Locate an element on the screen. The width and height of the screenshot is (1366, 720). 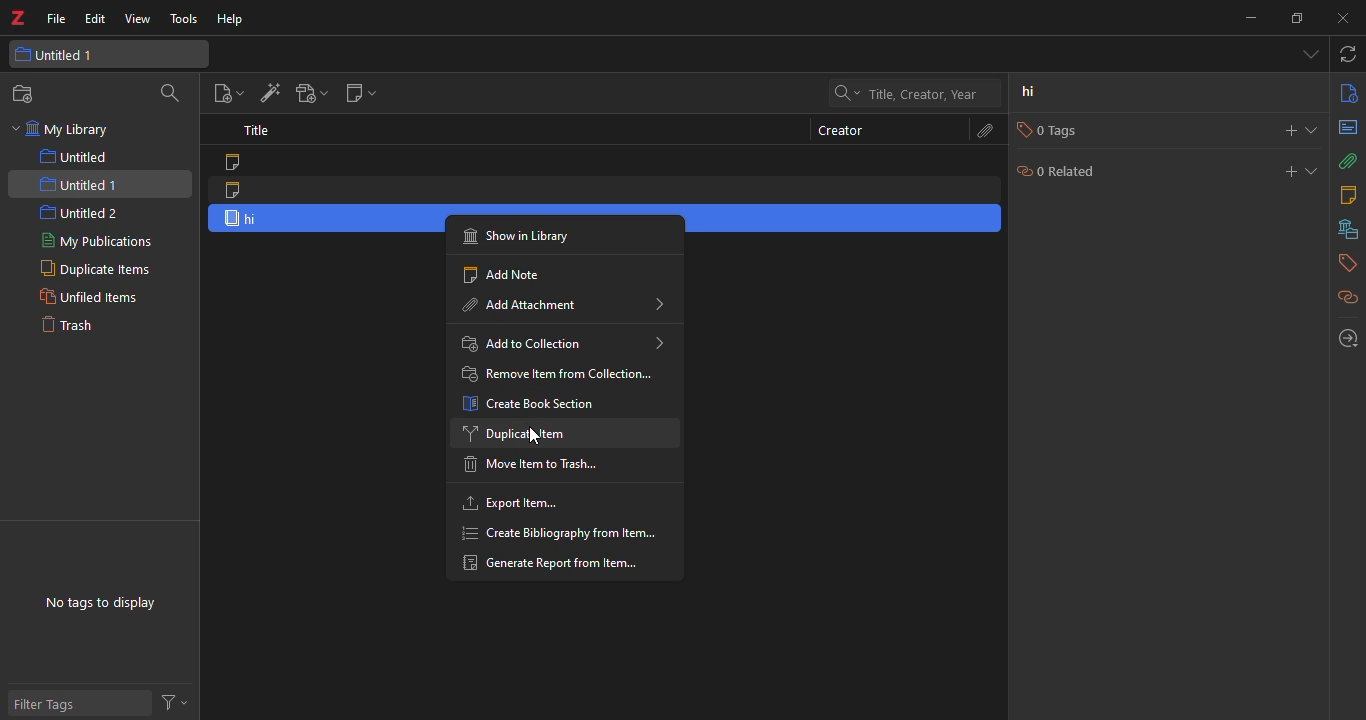
my library is located at coordinates (70, 128).